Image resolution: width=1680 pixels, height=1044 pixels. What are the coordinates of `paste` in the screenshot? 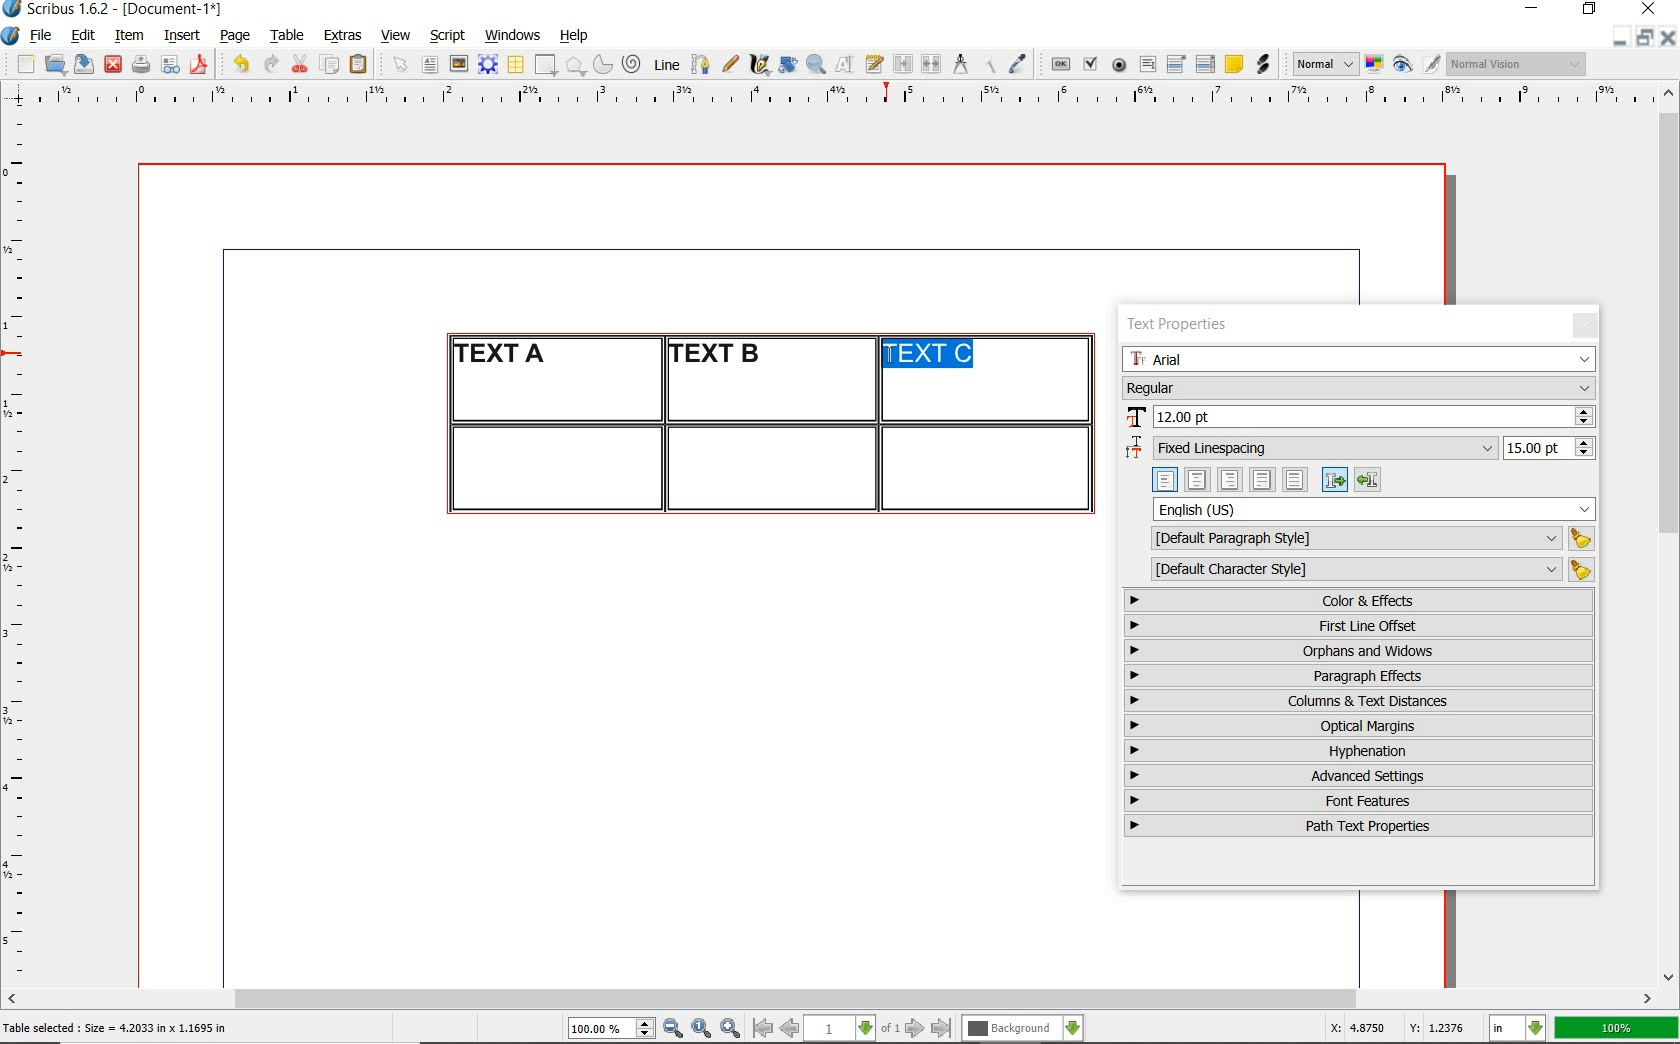 It's located at (362, 65).